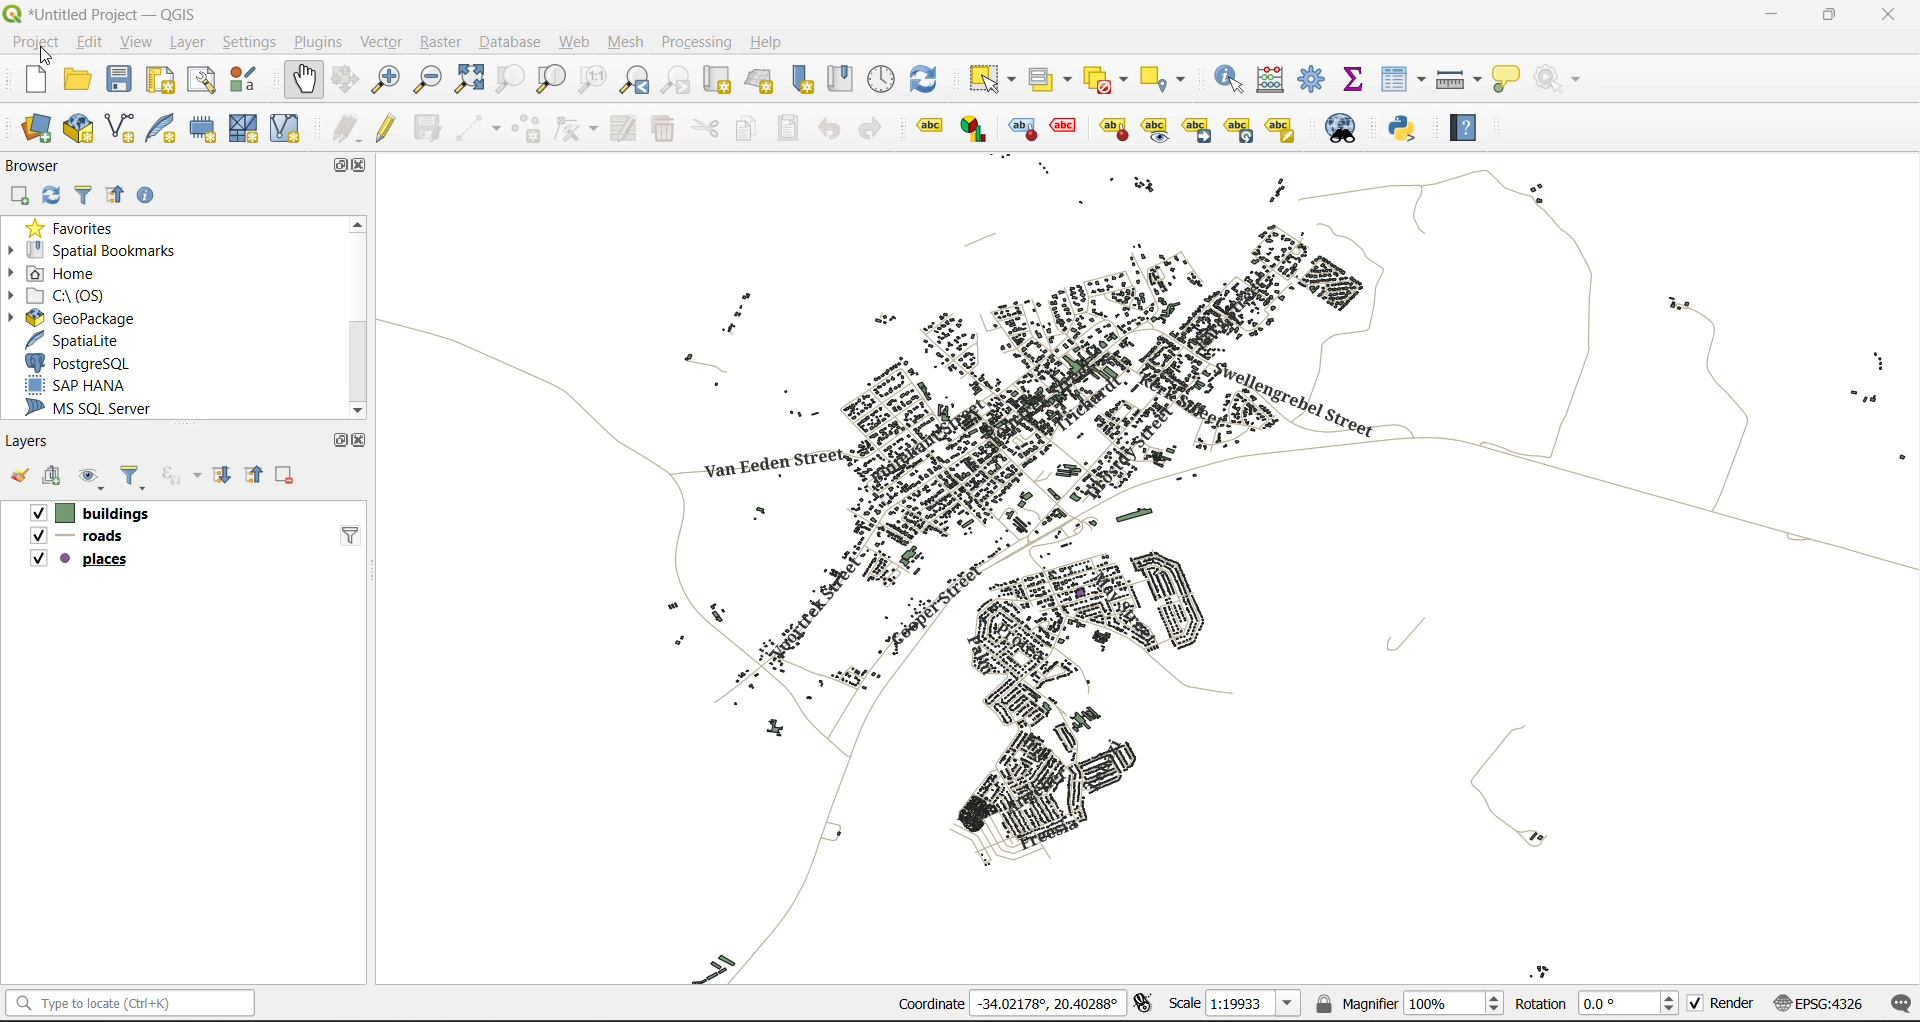  I want to click on paste, so click(786, 128).